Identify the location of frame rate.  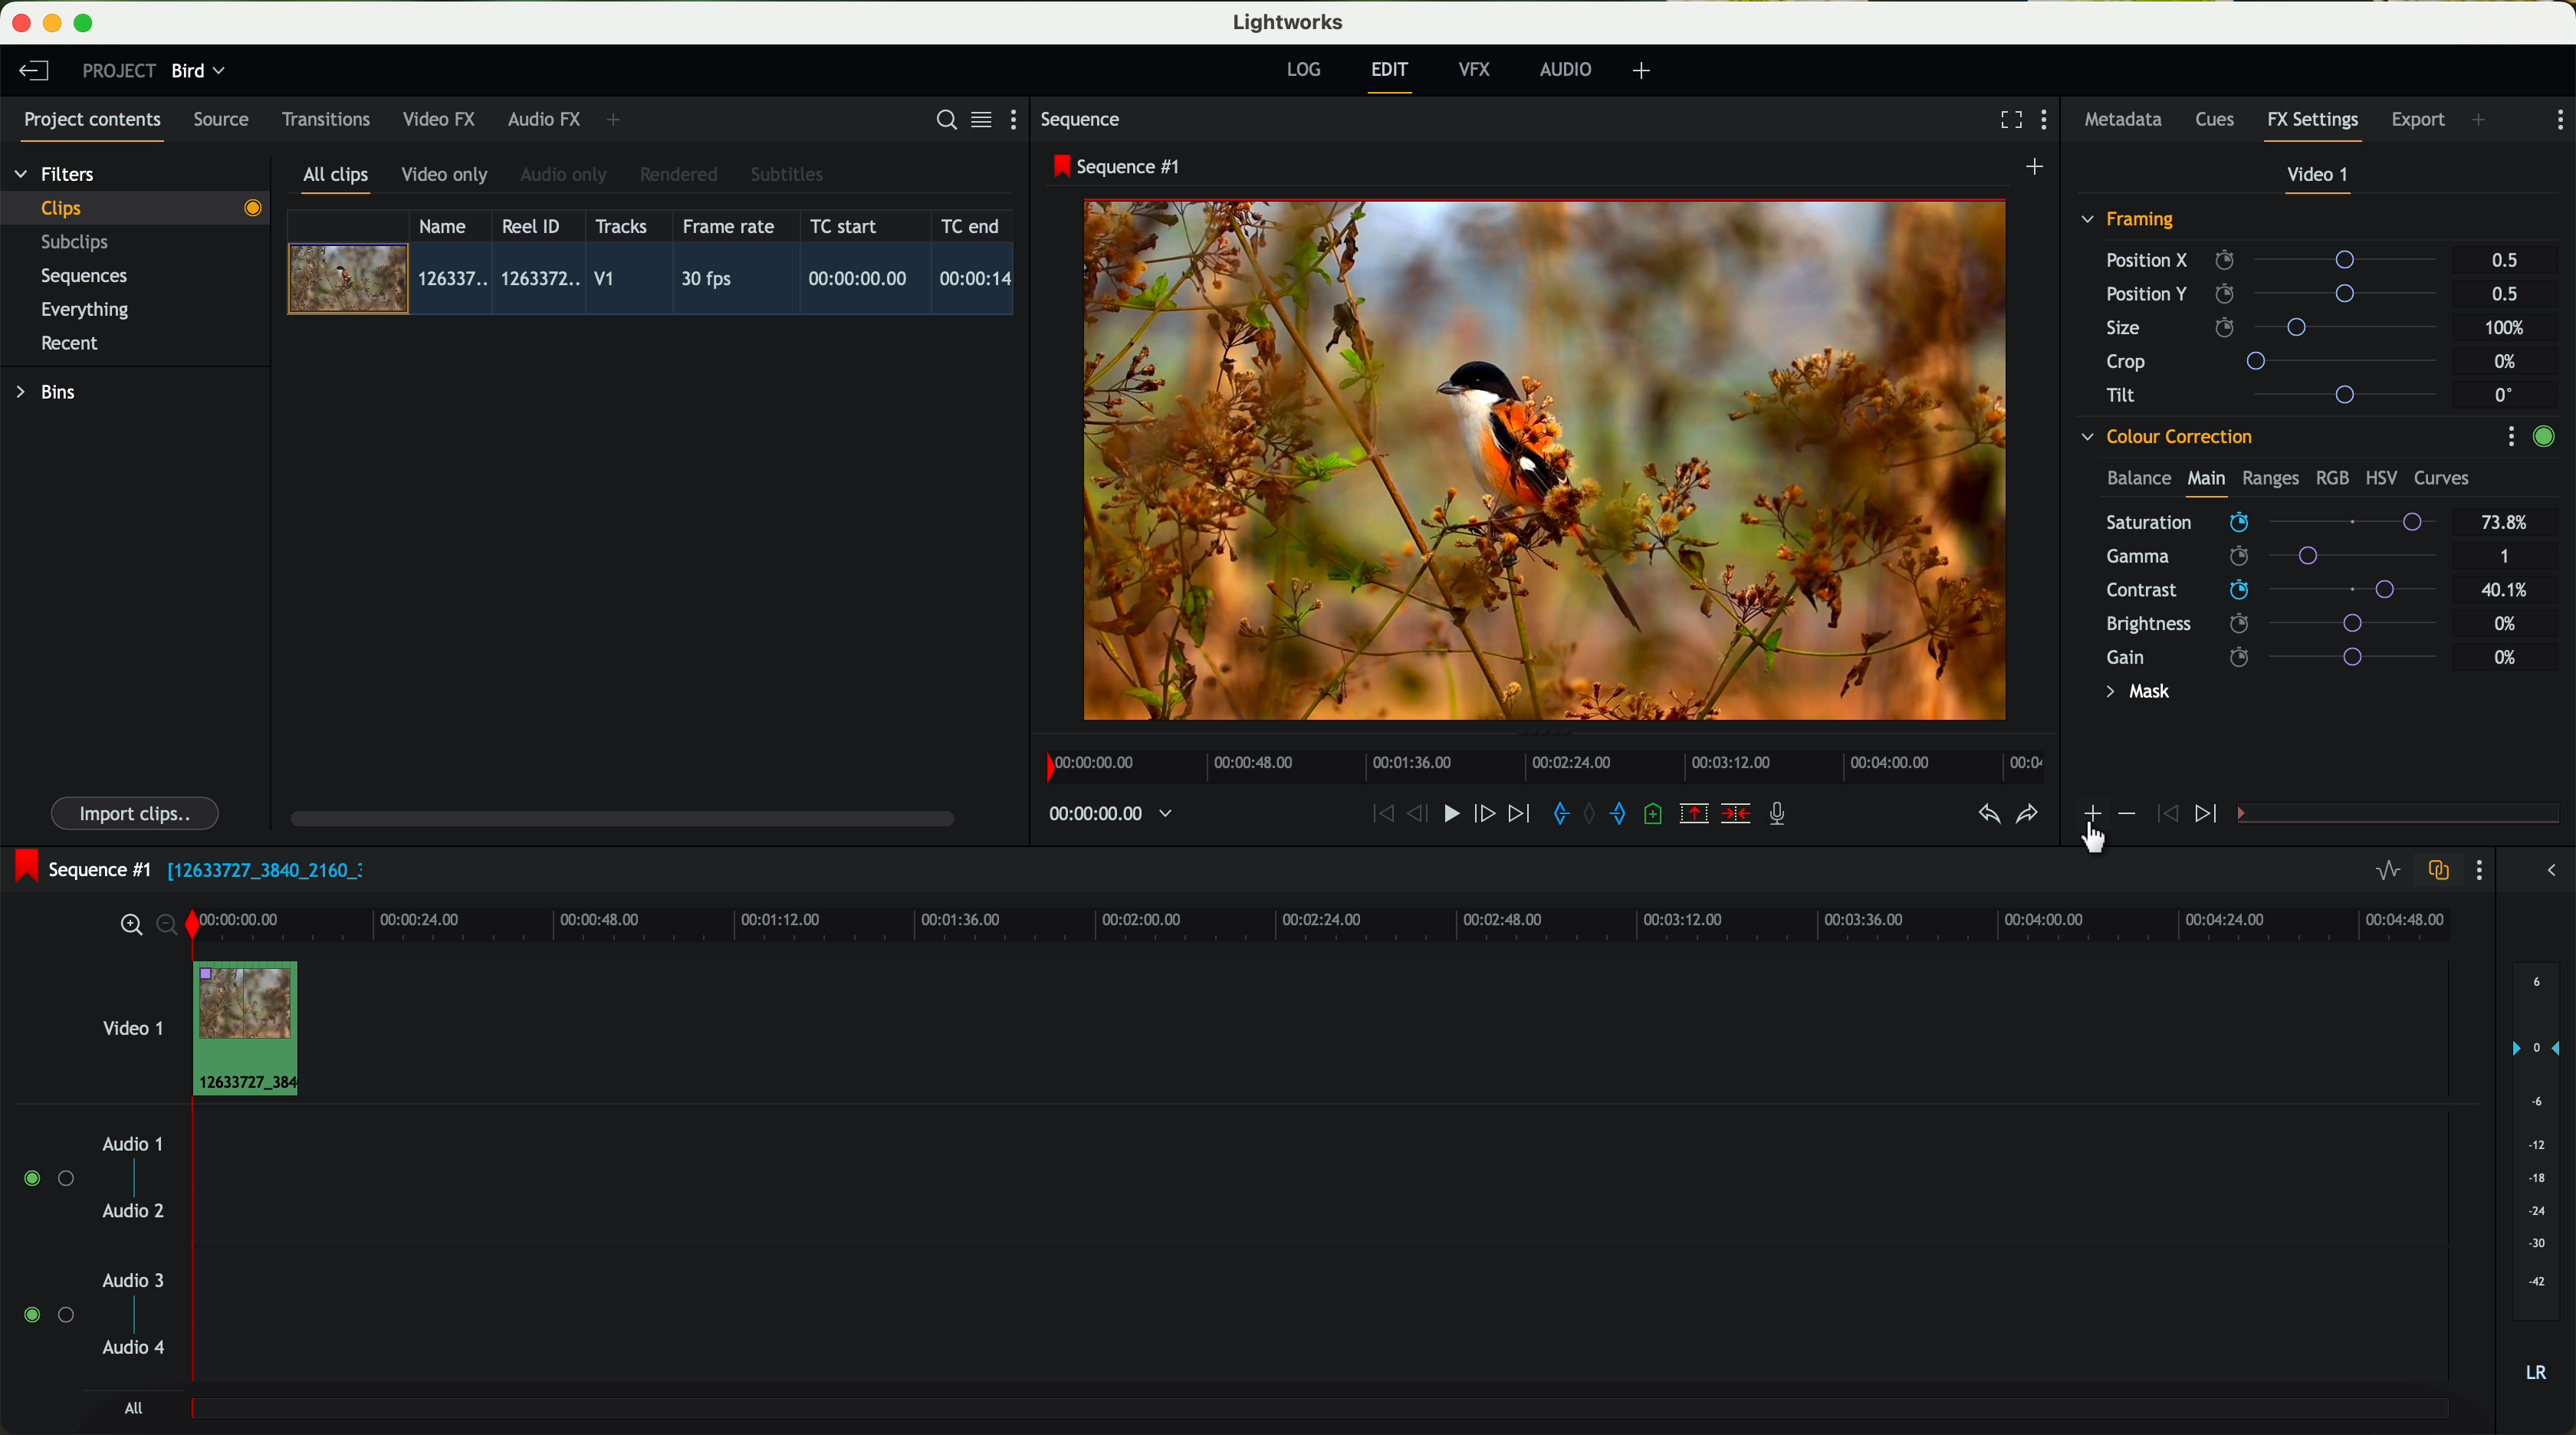
(729, 227).